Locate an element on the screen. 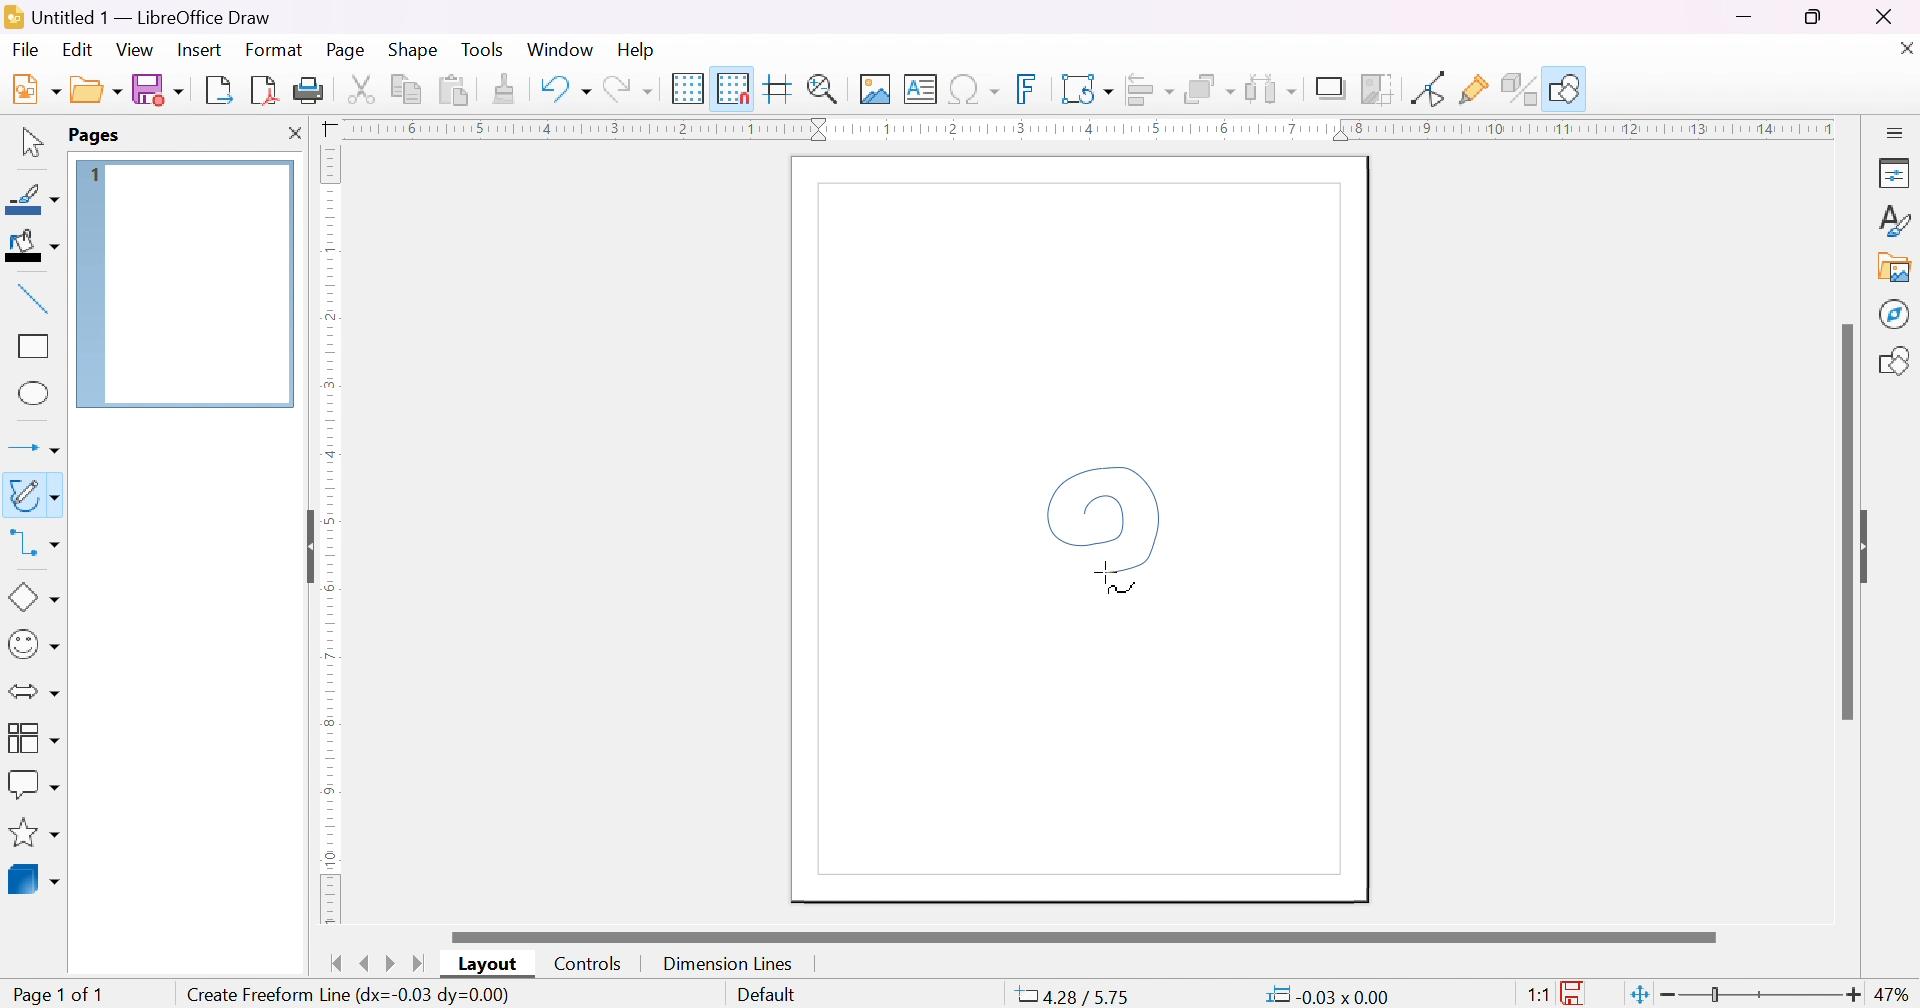 The height and width of the screenshot is (1008, 1920). zoom & plan is located at coordinates (825, 89).